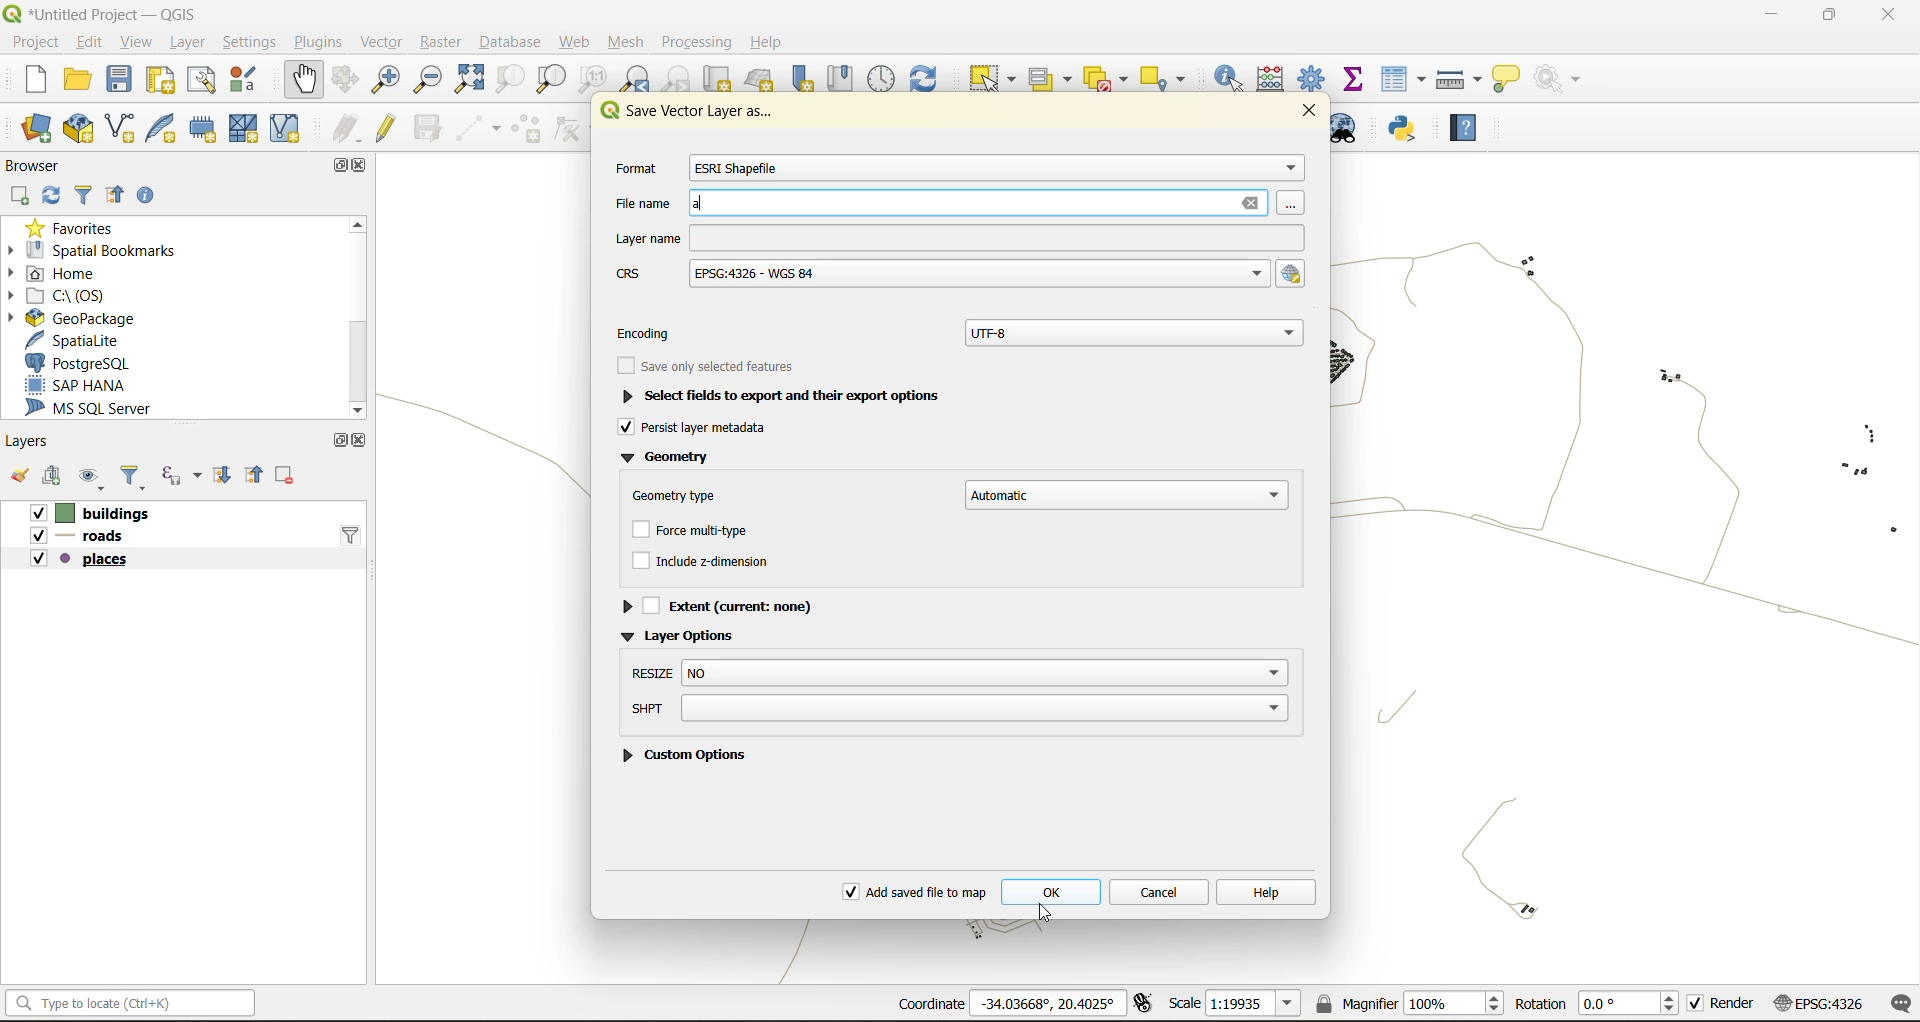 This screenshot has width=1920, height=1022. Describe the element at coordinates (528, 129) in the screenshot. I see `add polygon` at that location.